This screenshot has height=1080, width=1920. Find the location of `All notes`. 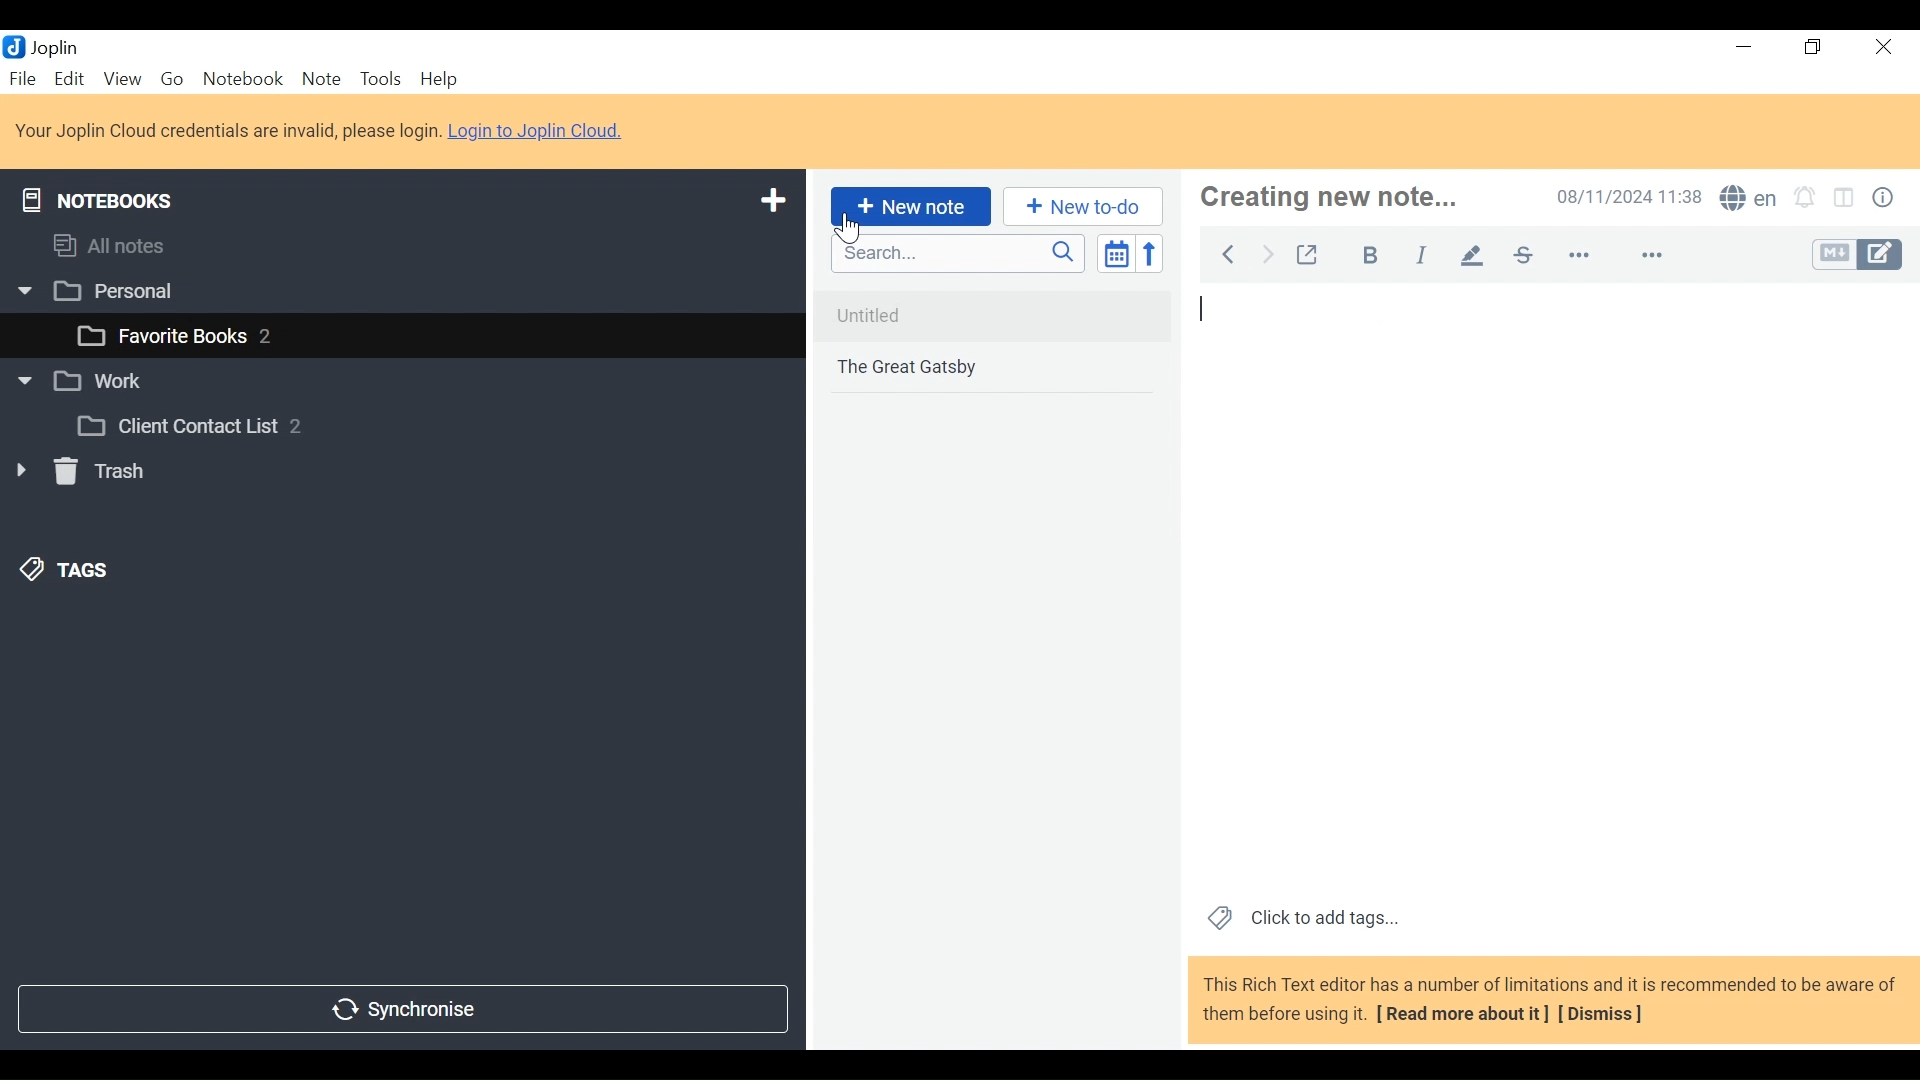

All notes is located at coordinates (111, 247).